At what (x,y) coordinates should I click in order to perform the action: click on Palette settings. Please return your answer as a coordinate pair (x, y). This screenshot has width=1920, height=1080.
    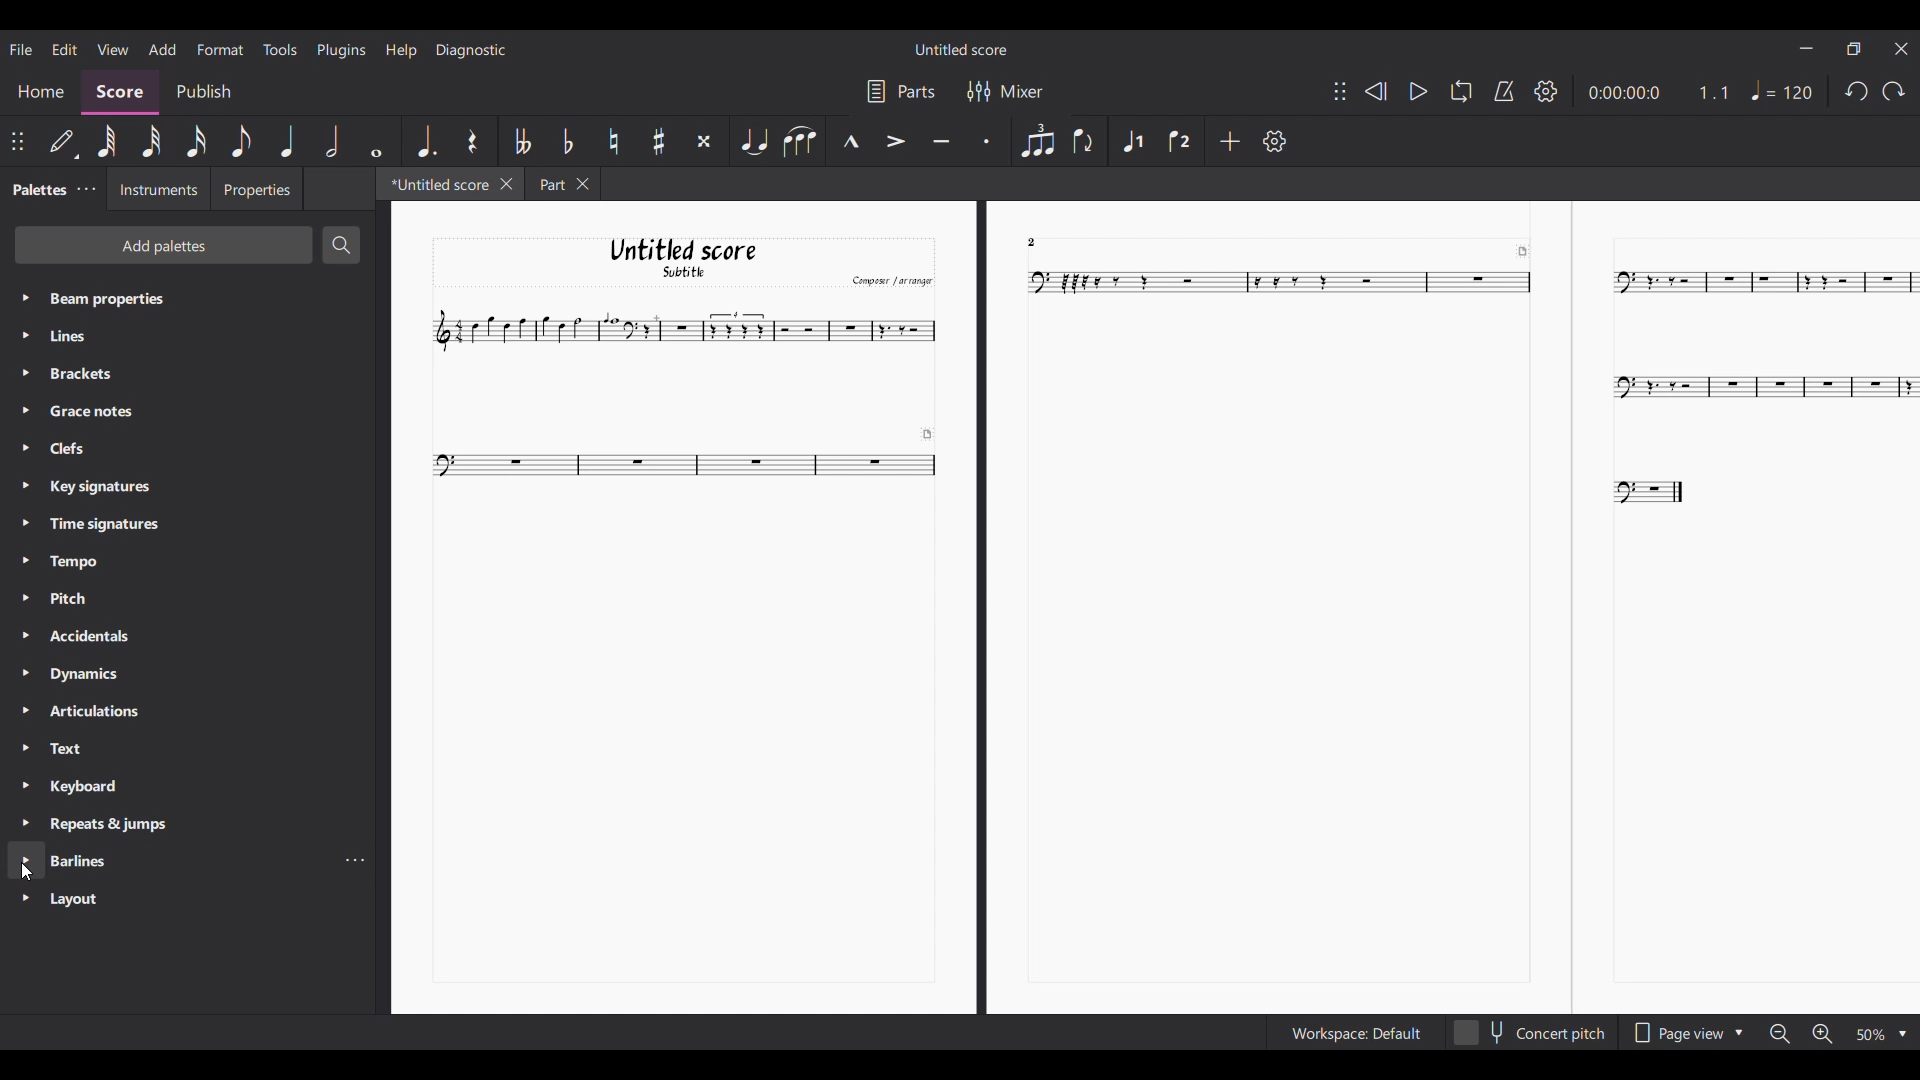
    Looking at the image, I should click on (115, 823).